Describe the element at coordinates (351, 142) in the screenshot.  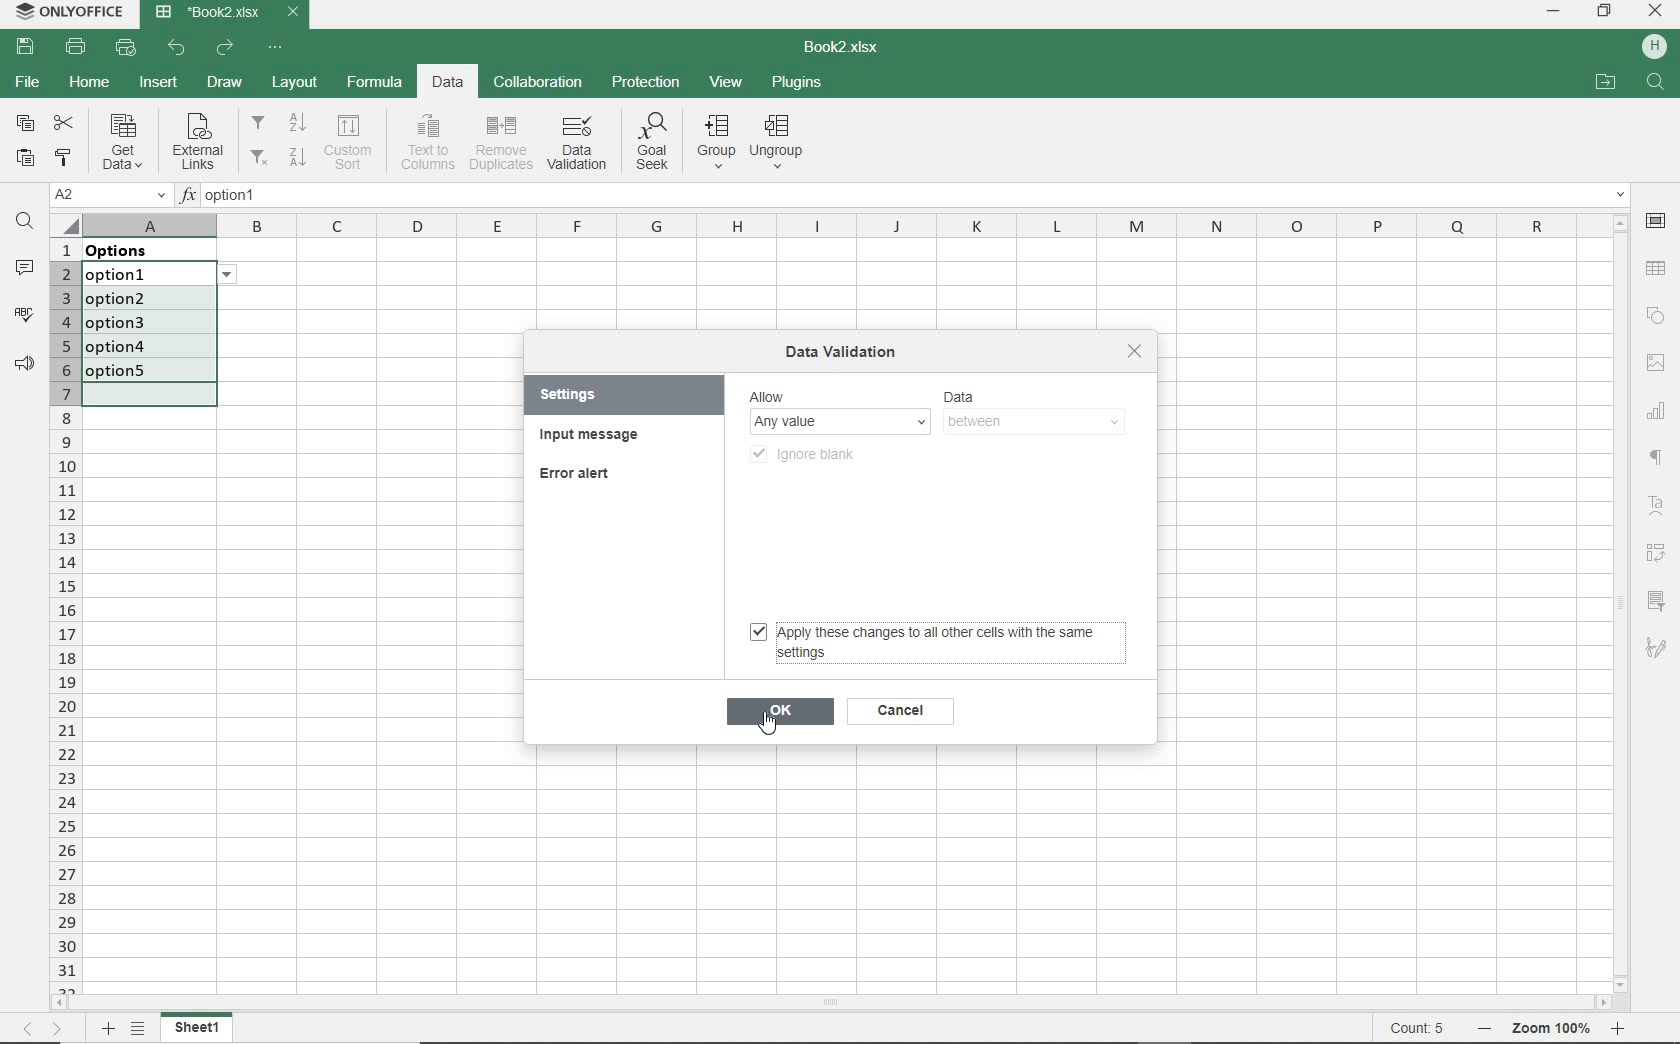
I see `Custom sort` at that location.